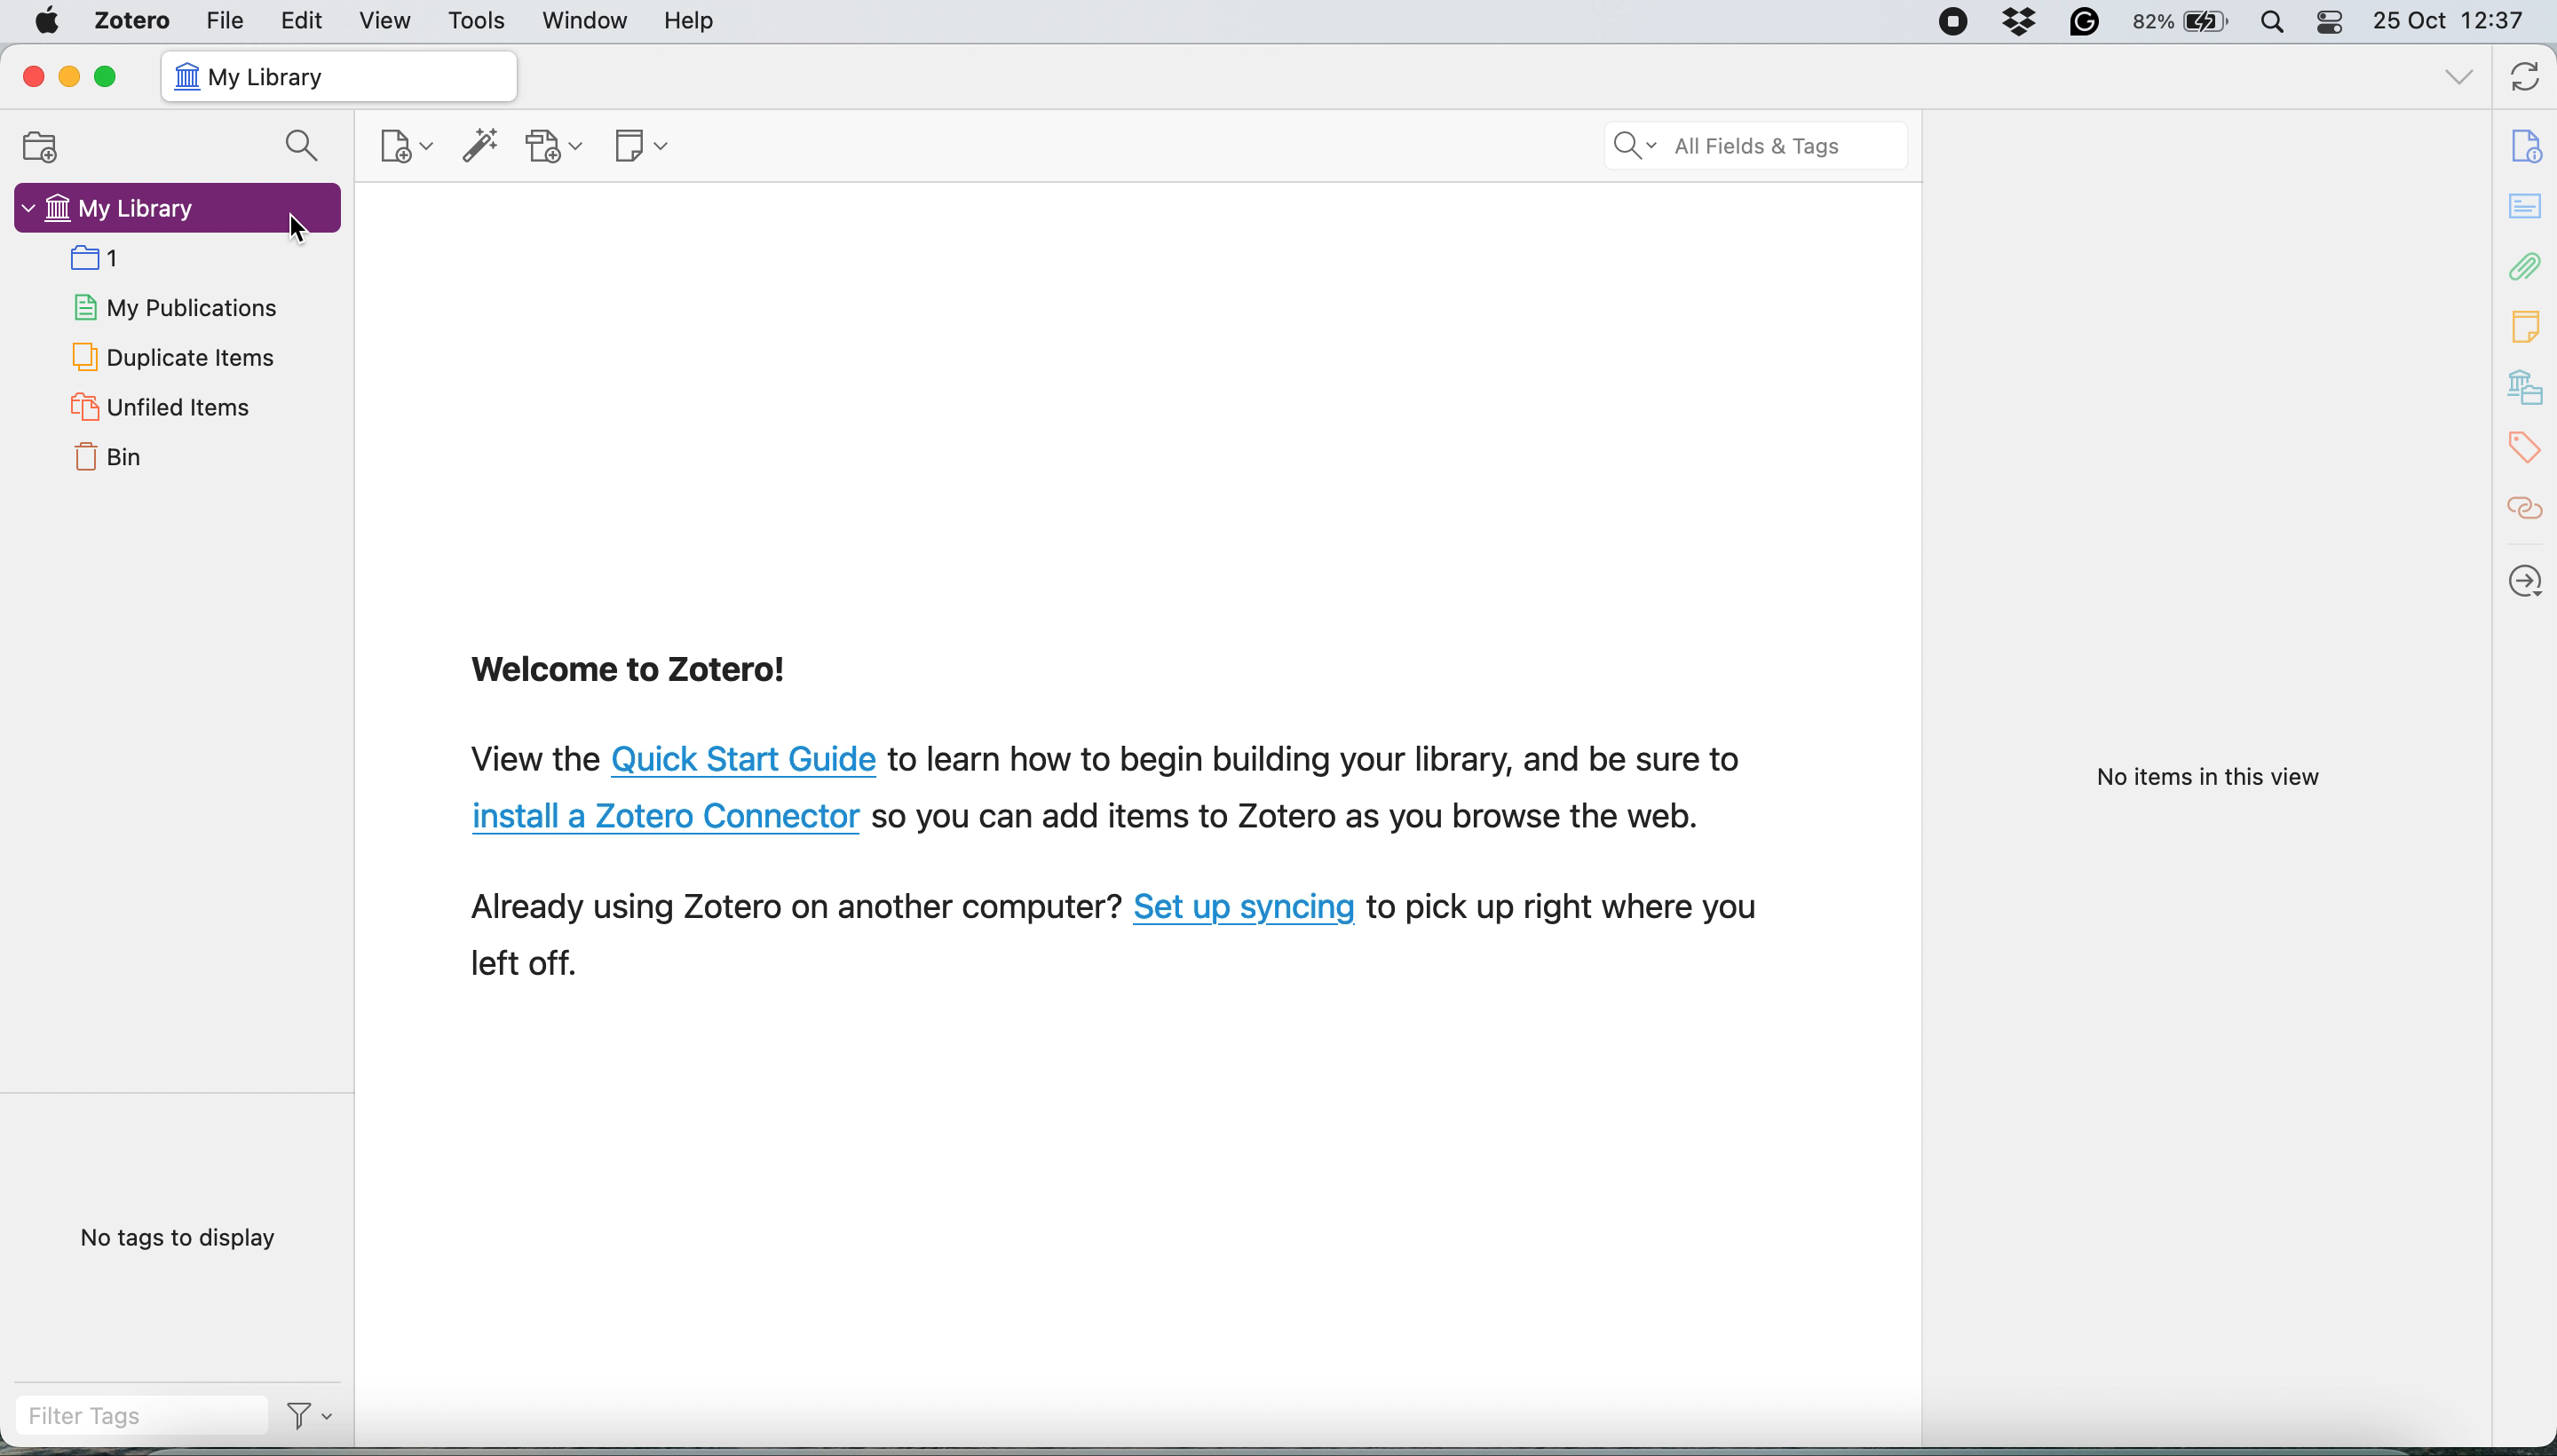 This screenshot has height=1456, width=2557. What do you see at coordinates (48, 20) in the screenshot?
I see `system logo` at bounding box center [48, 20].